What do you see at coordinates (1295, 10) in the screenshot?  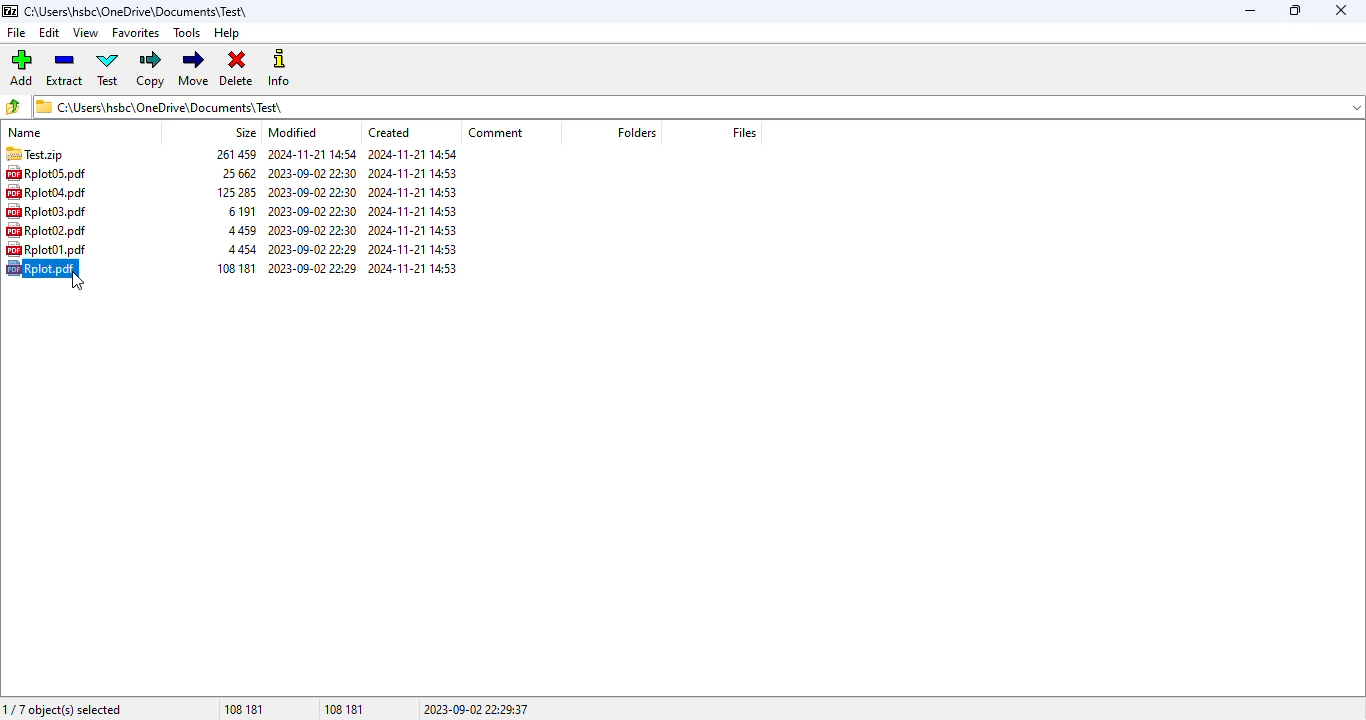 I see `maximize` at bounding box center [1295, 10].